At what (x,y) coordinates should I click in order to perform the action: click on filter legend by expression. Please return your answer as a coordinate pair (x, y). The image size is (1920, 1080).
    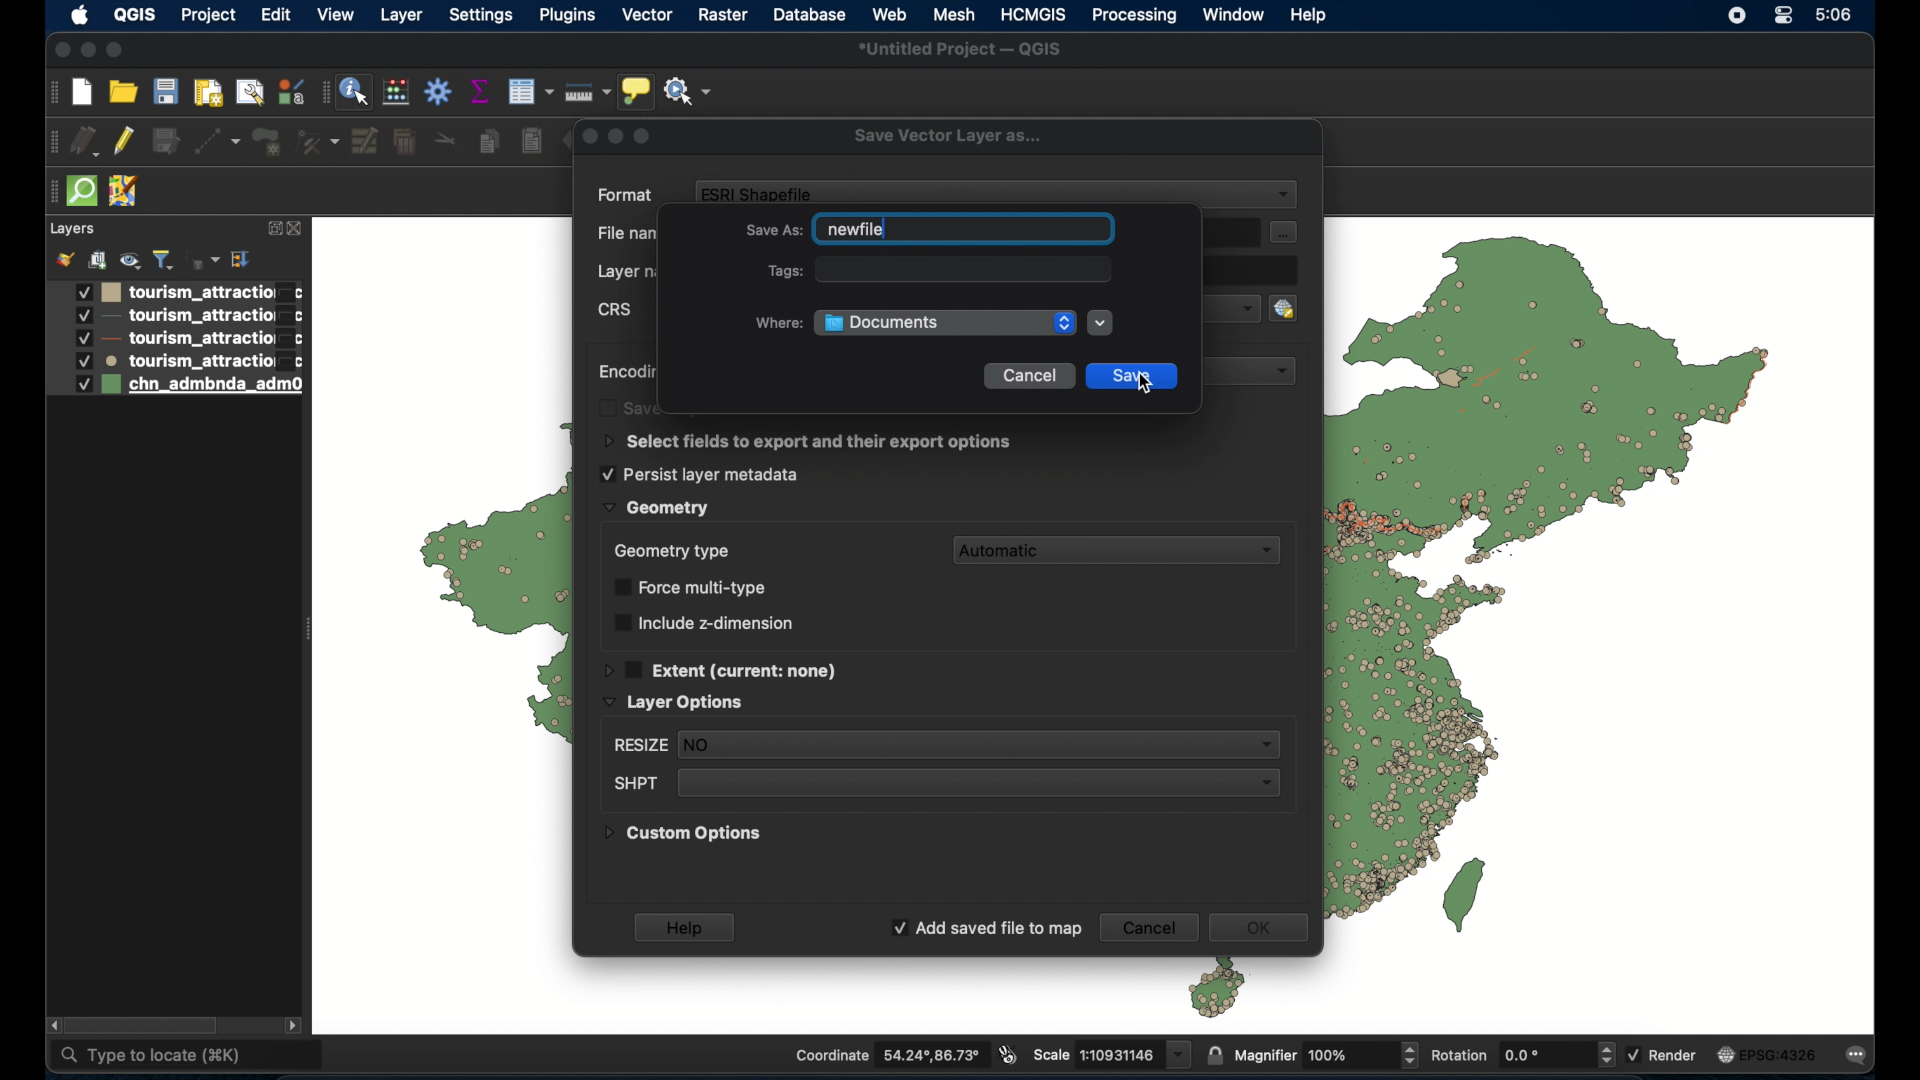
    Looking at the image, I should click on (203, 257).